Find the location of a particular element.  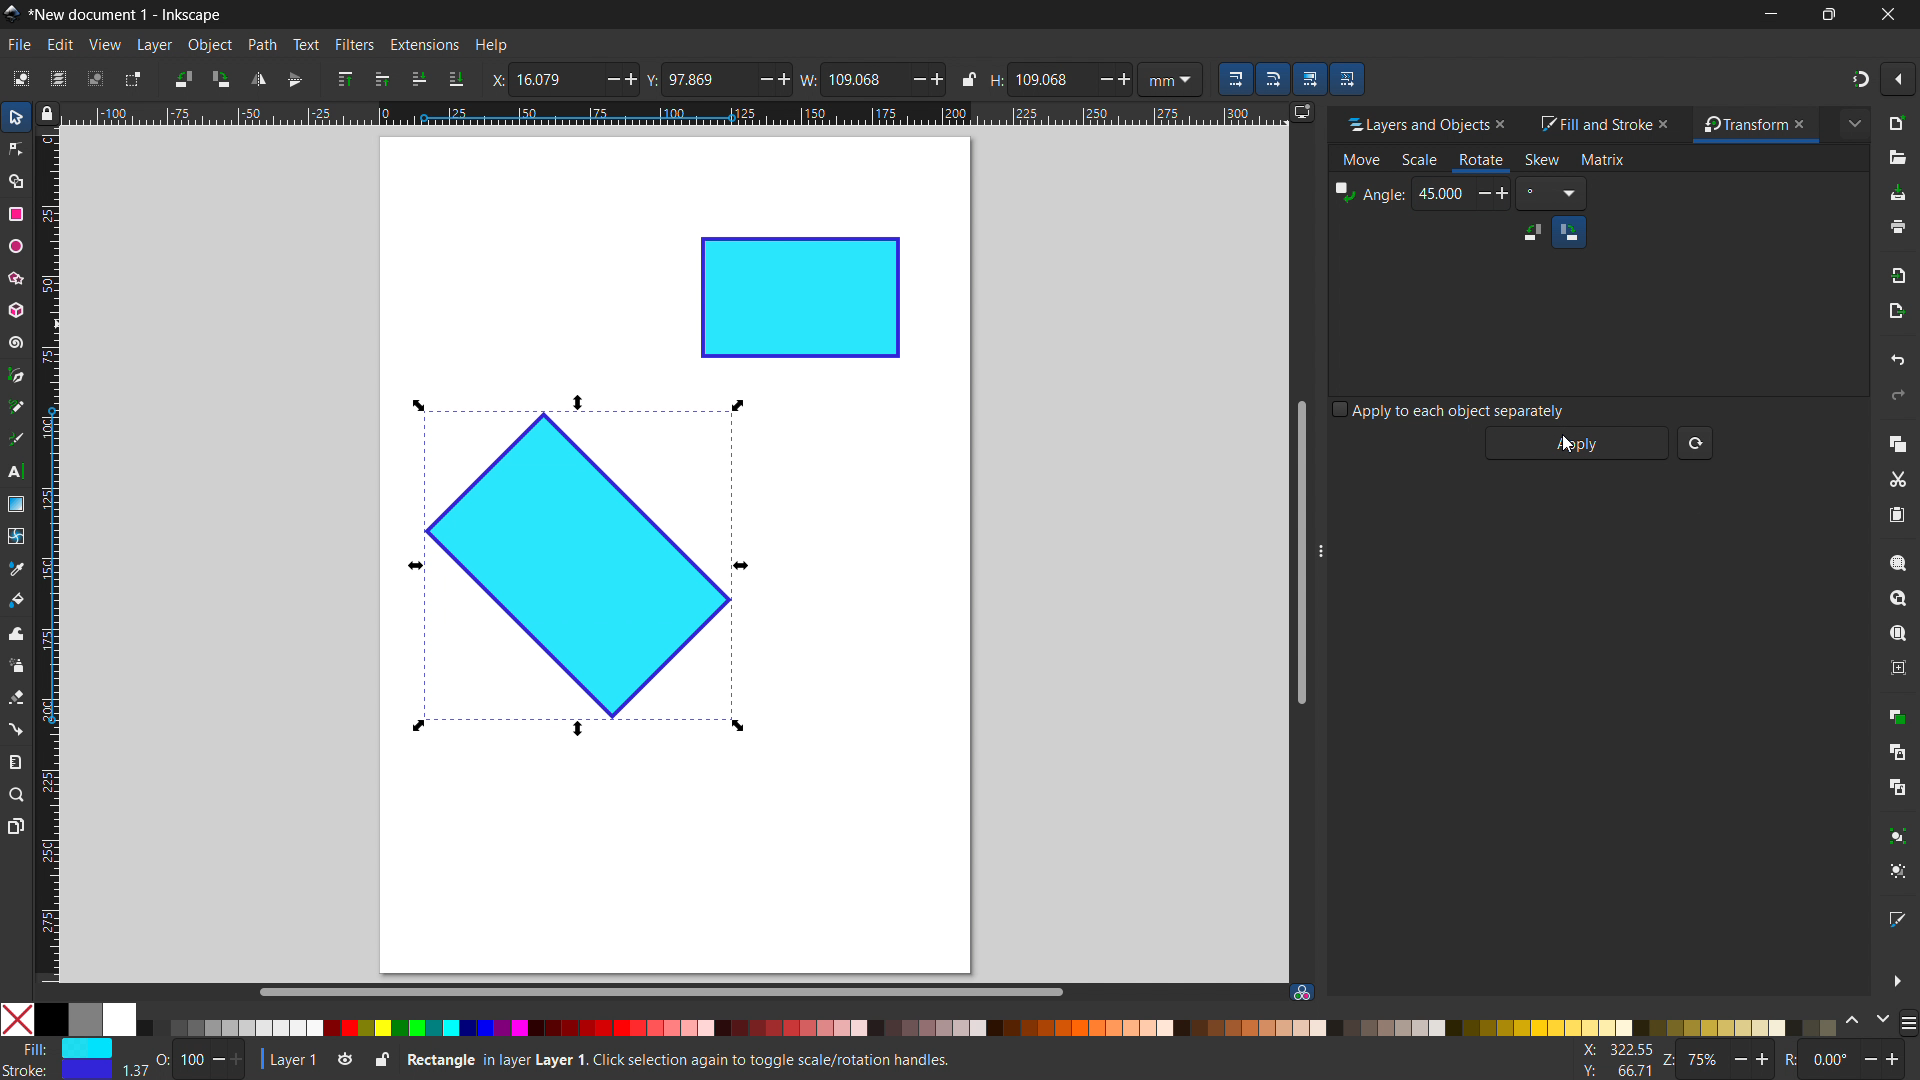

Angle is located at coordinates (1369, 194).